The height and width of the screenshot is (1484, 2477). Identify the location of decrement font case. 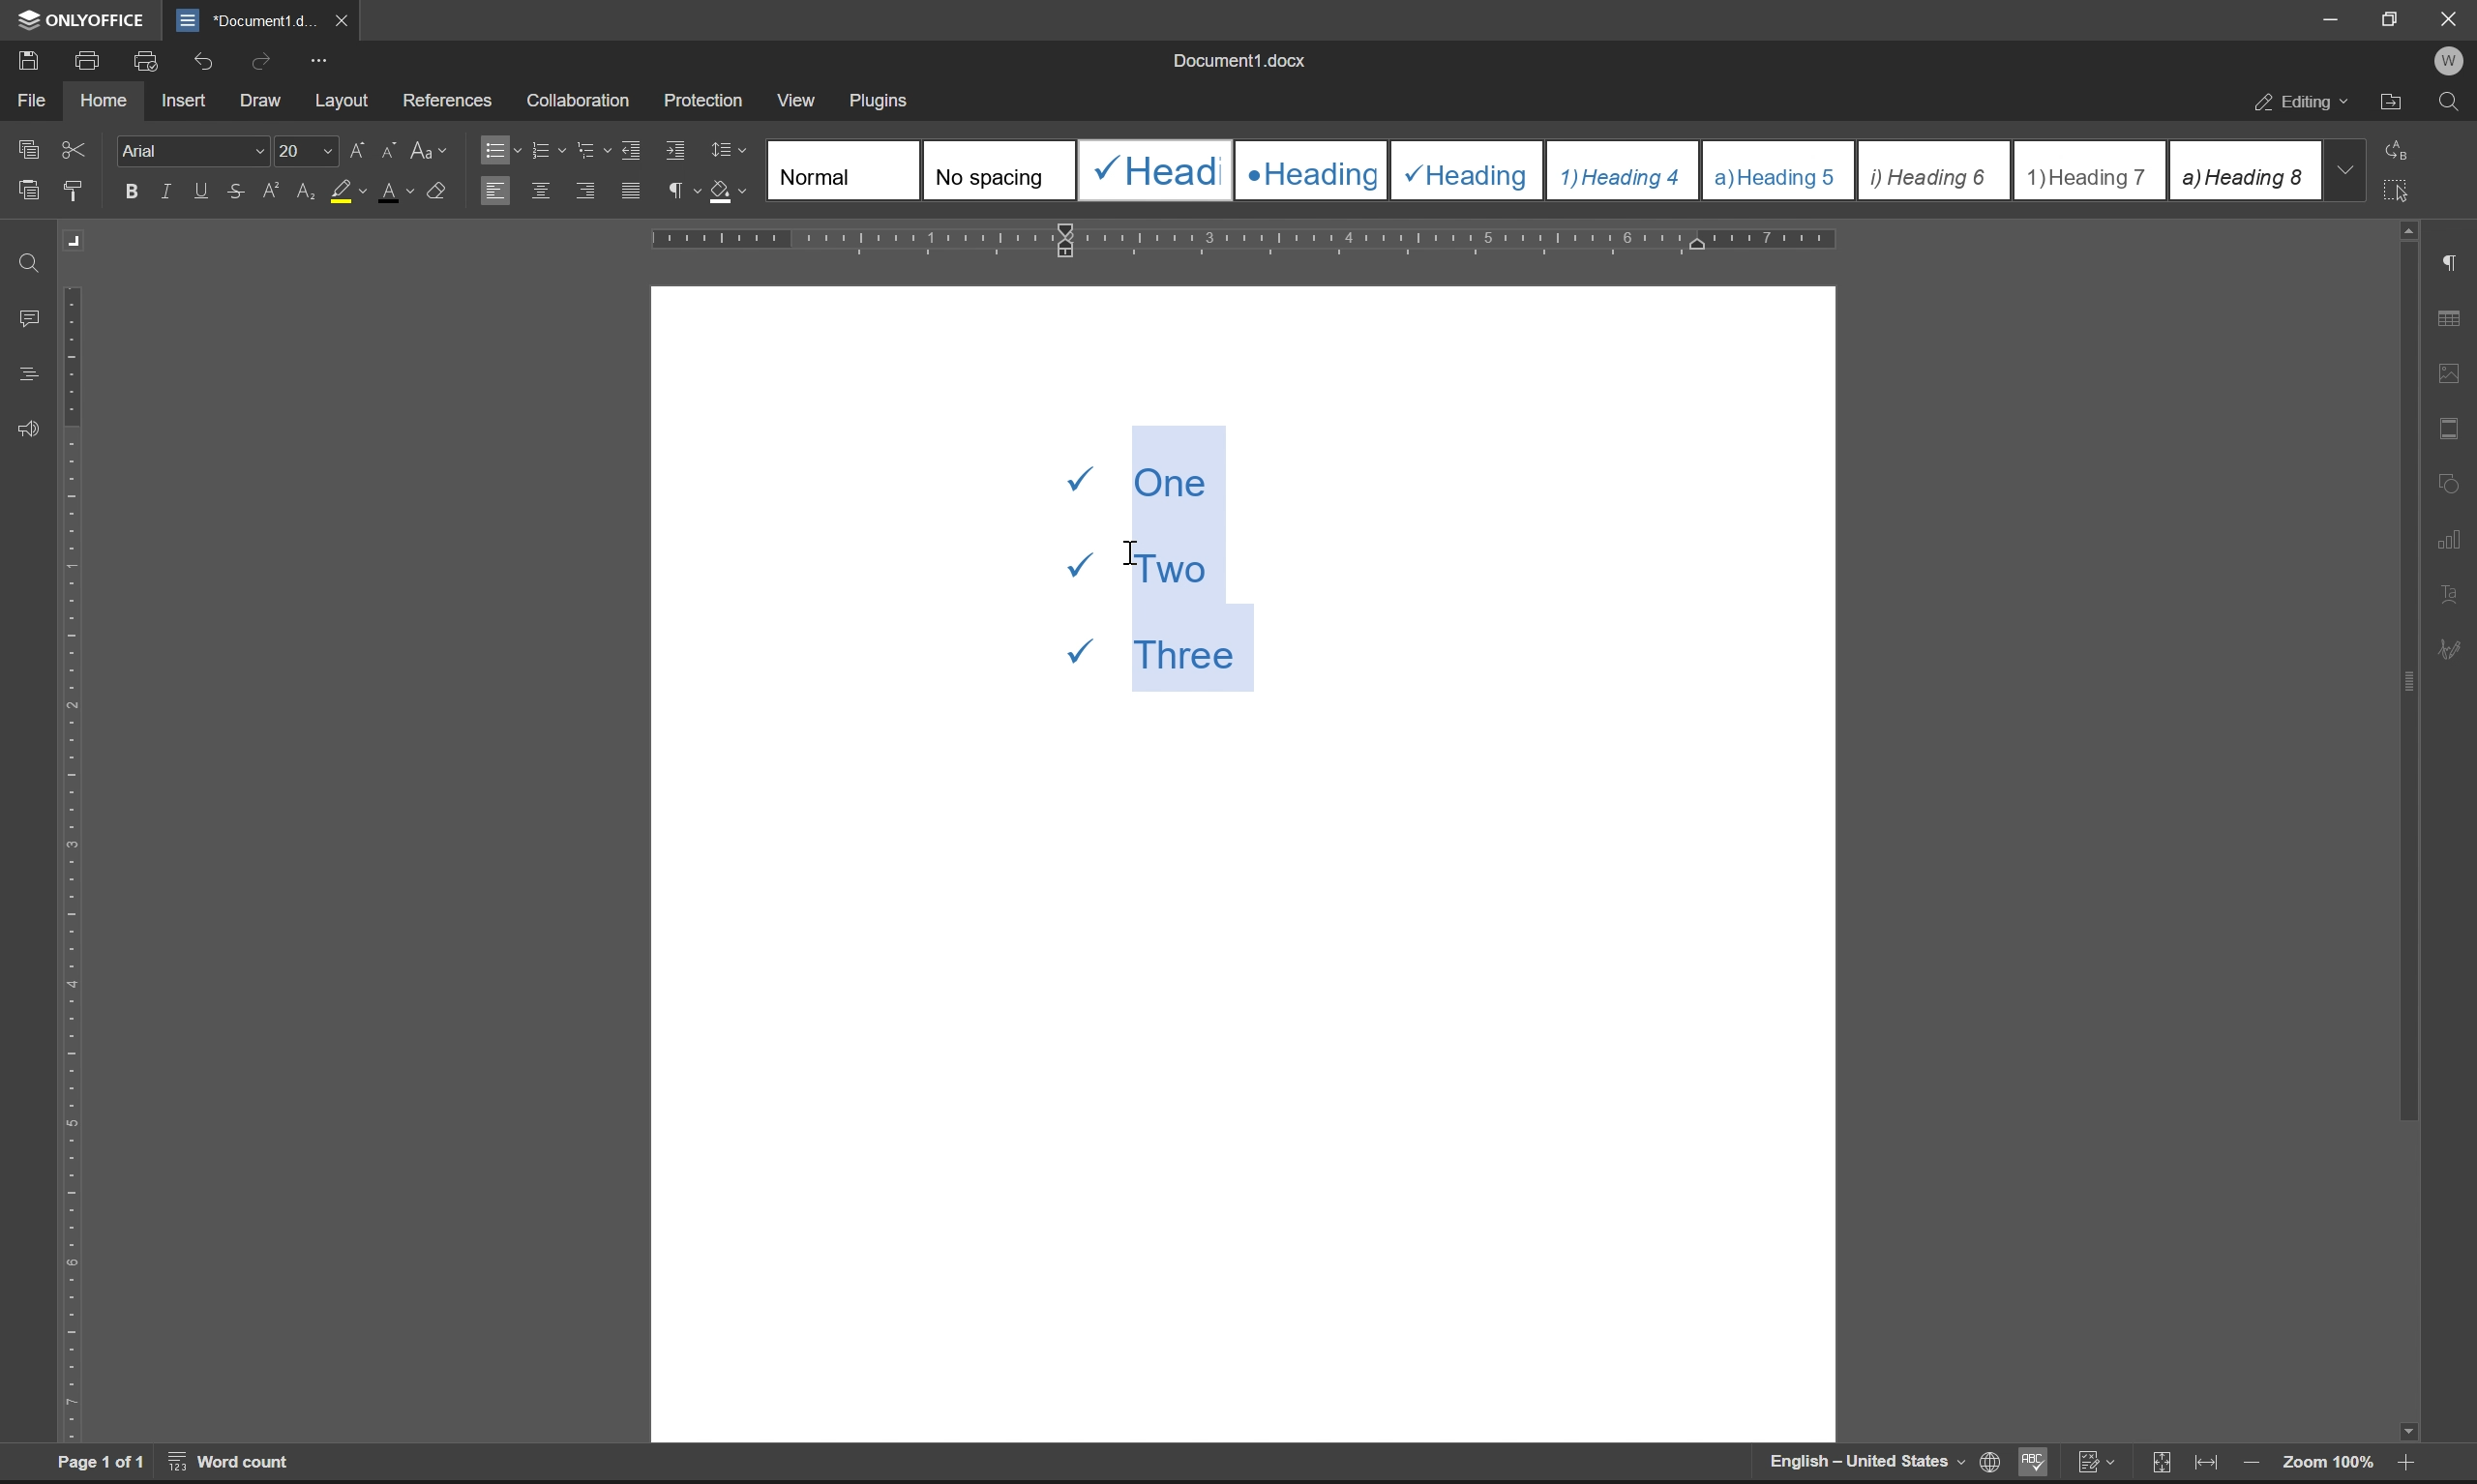
(384, 147).